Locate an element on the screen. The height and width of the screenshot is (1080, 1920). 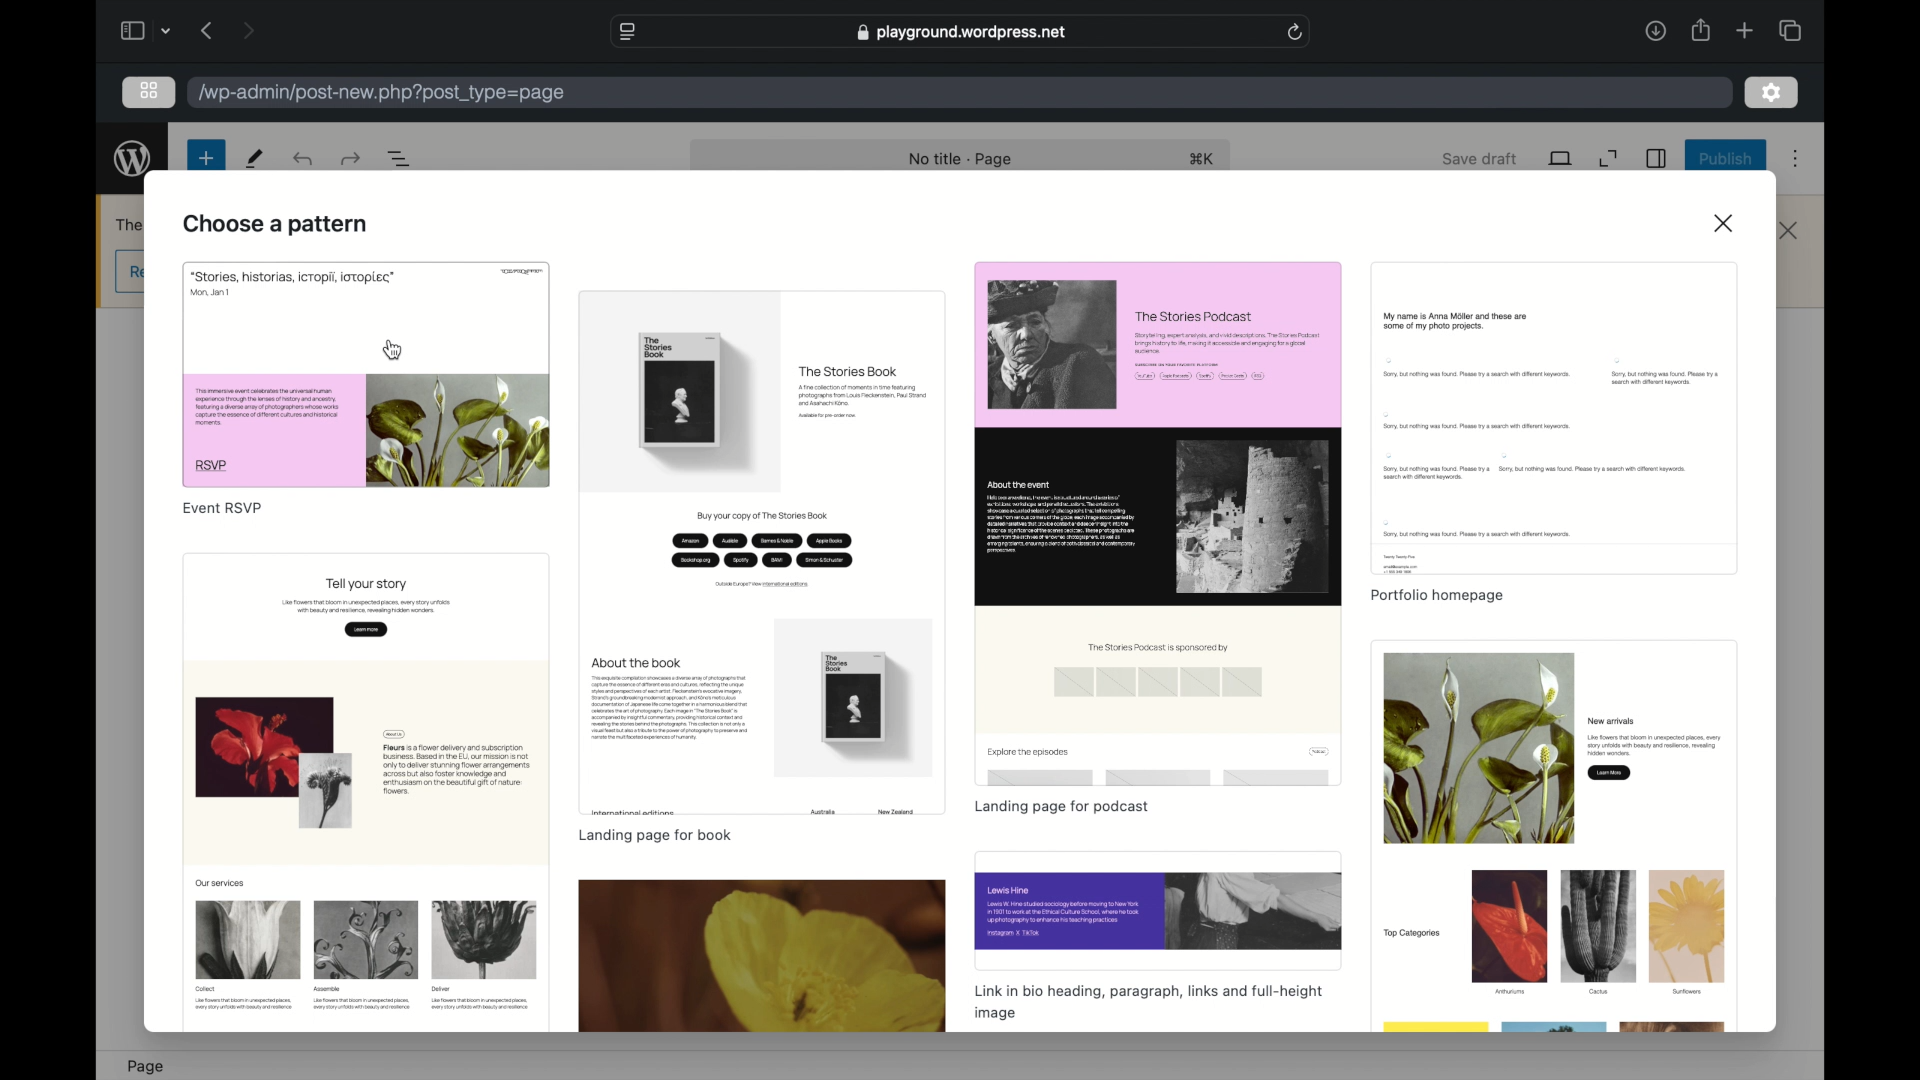
downloads is located at coordinates (1655, 30).